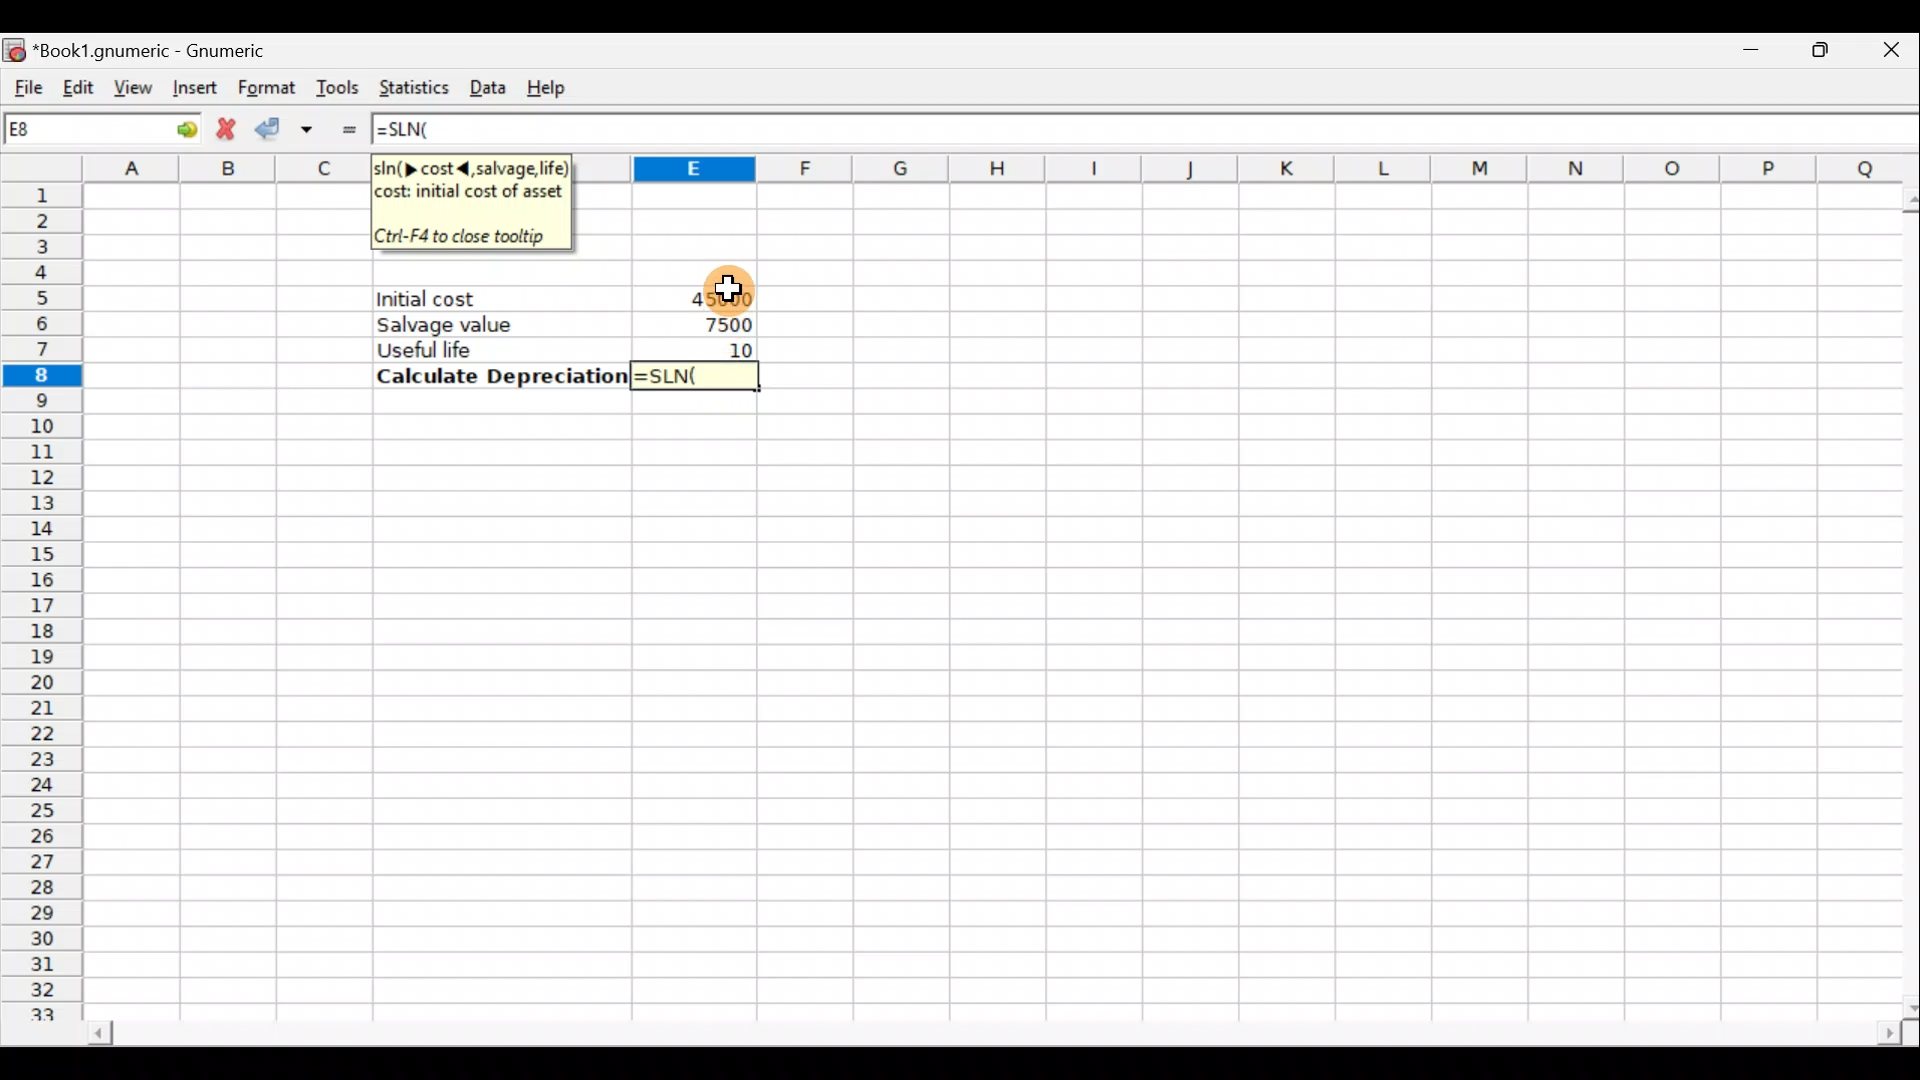  What do you see at coordinates (504, 299) in the screenshot?
I see `Initial cost` at bounding box center [504, 299].